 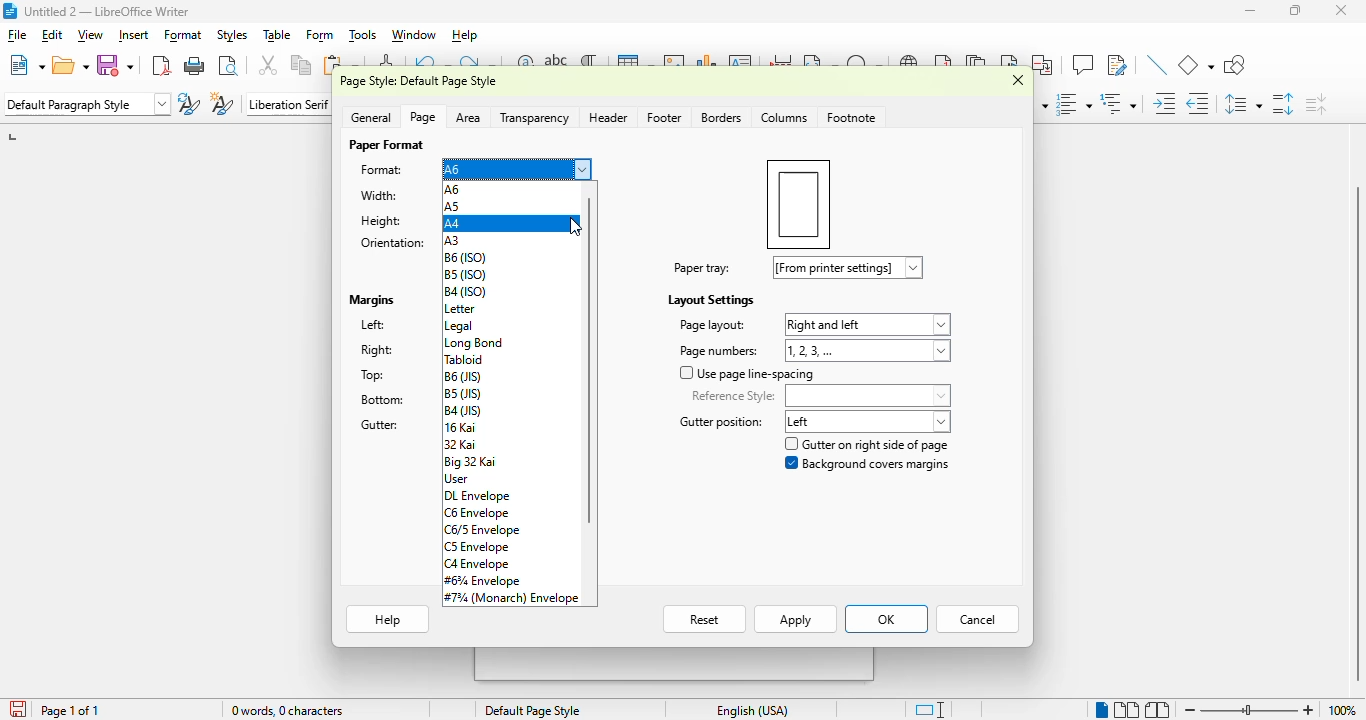 I want to click on tools, so click(x=363, y=34).